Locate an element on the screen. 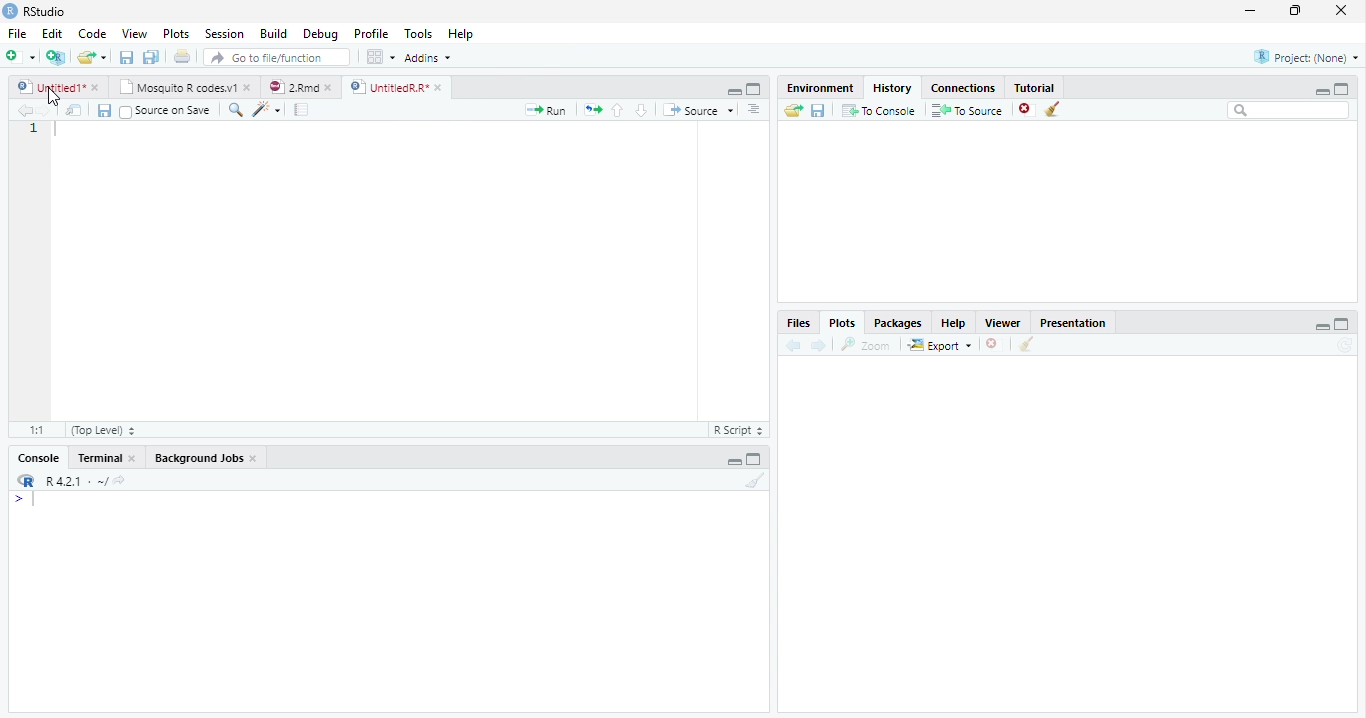 This screenshot has height=718, width=1366. To Source is located at coordinates (967, 109).